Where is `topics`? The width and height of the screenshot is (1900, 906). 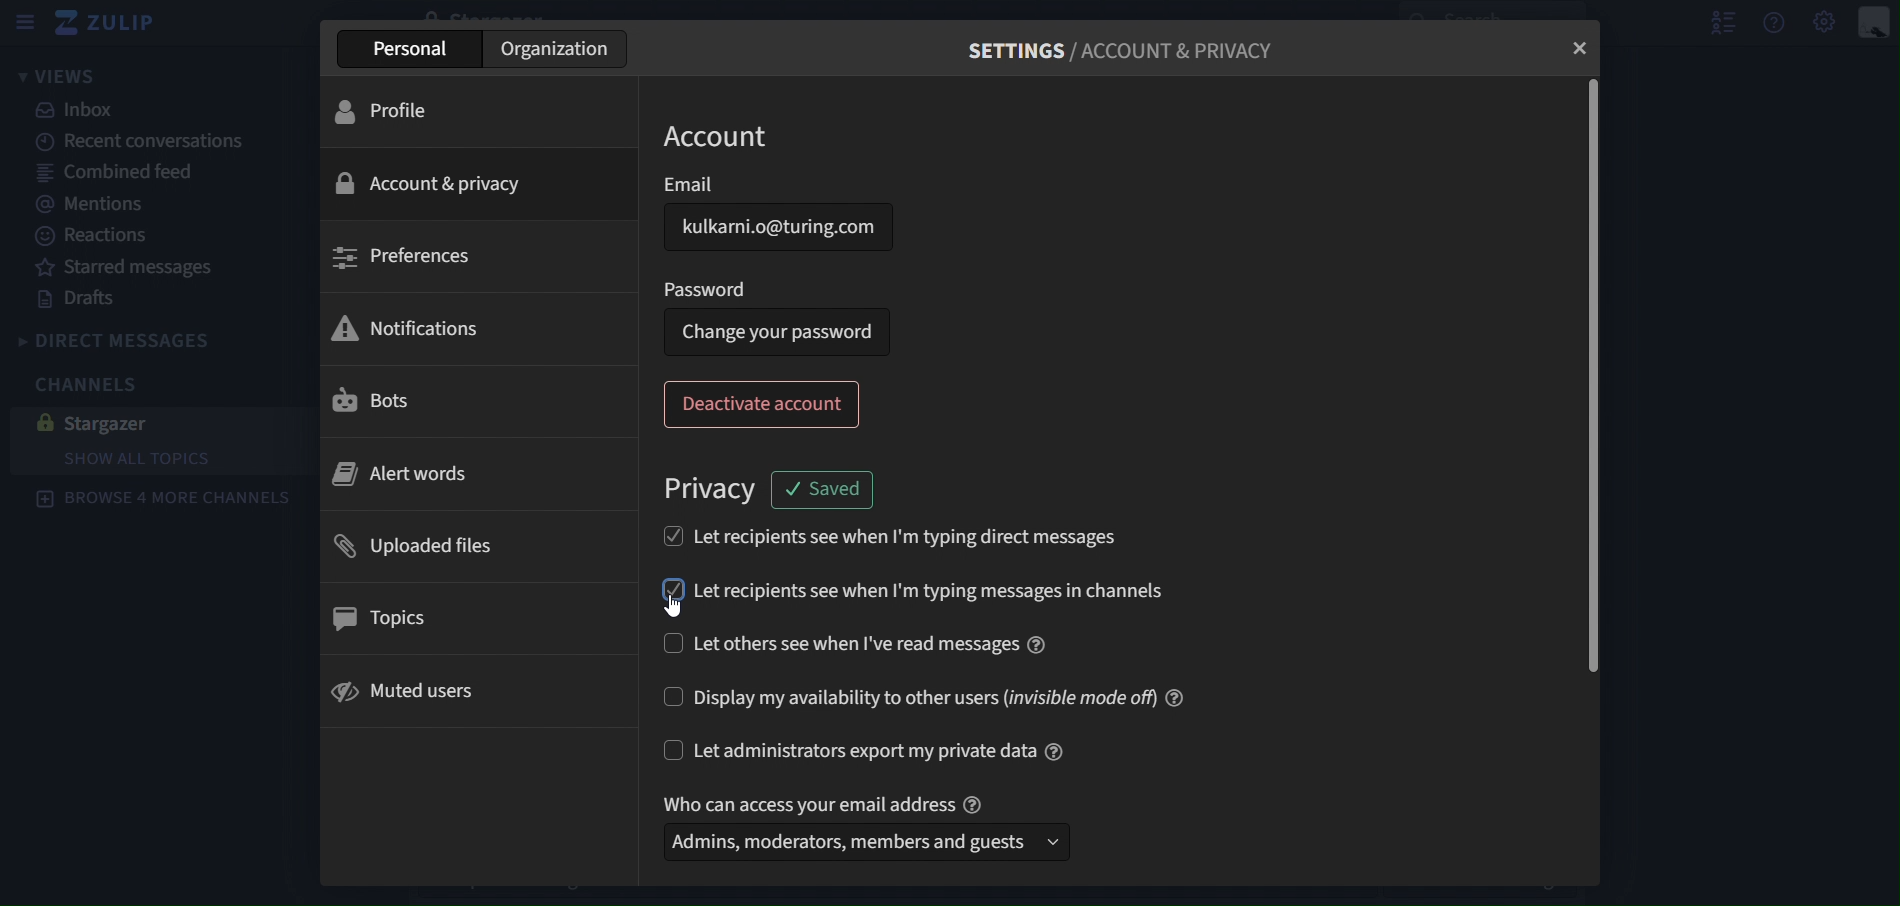
topics is located at coordinates (387, 619).